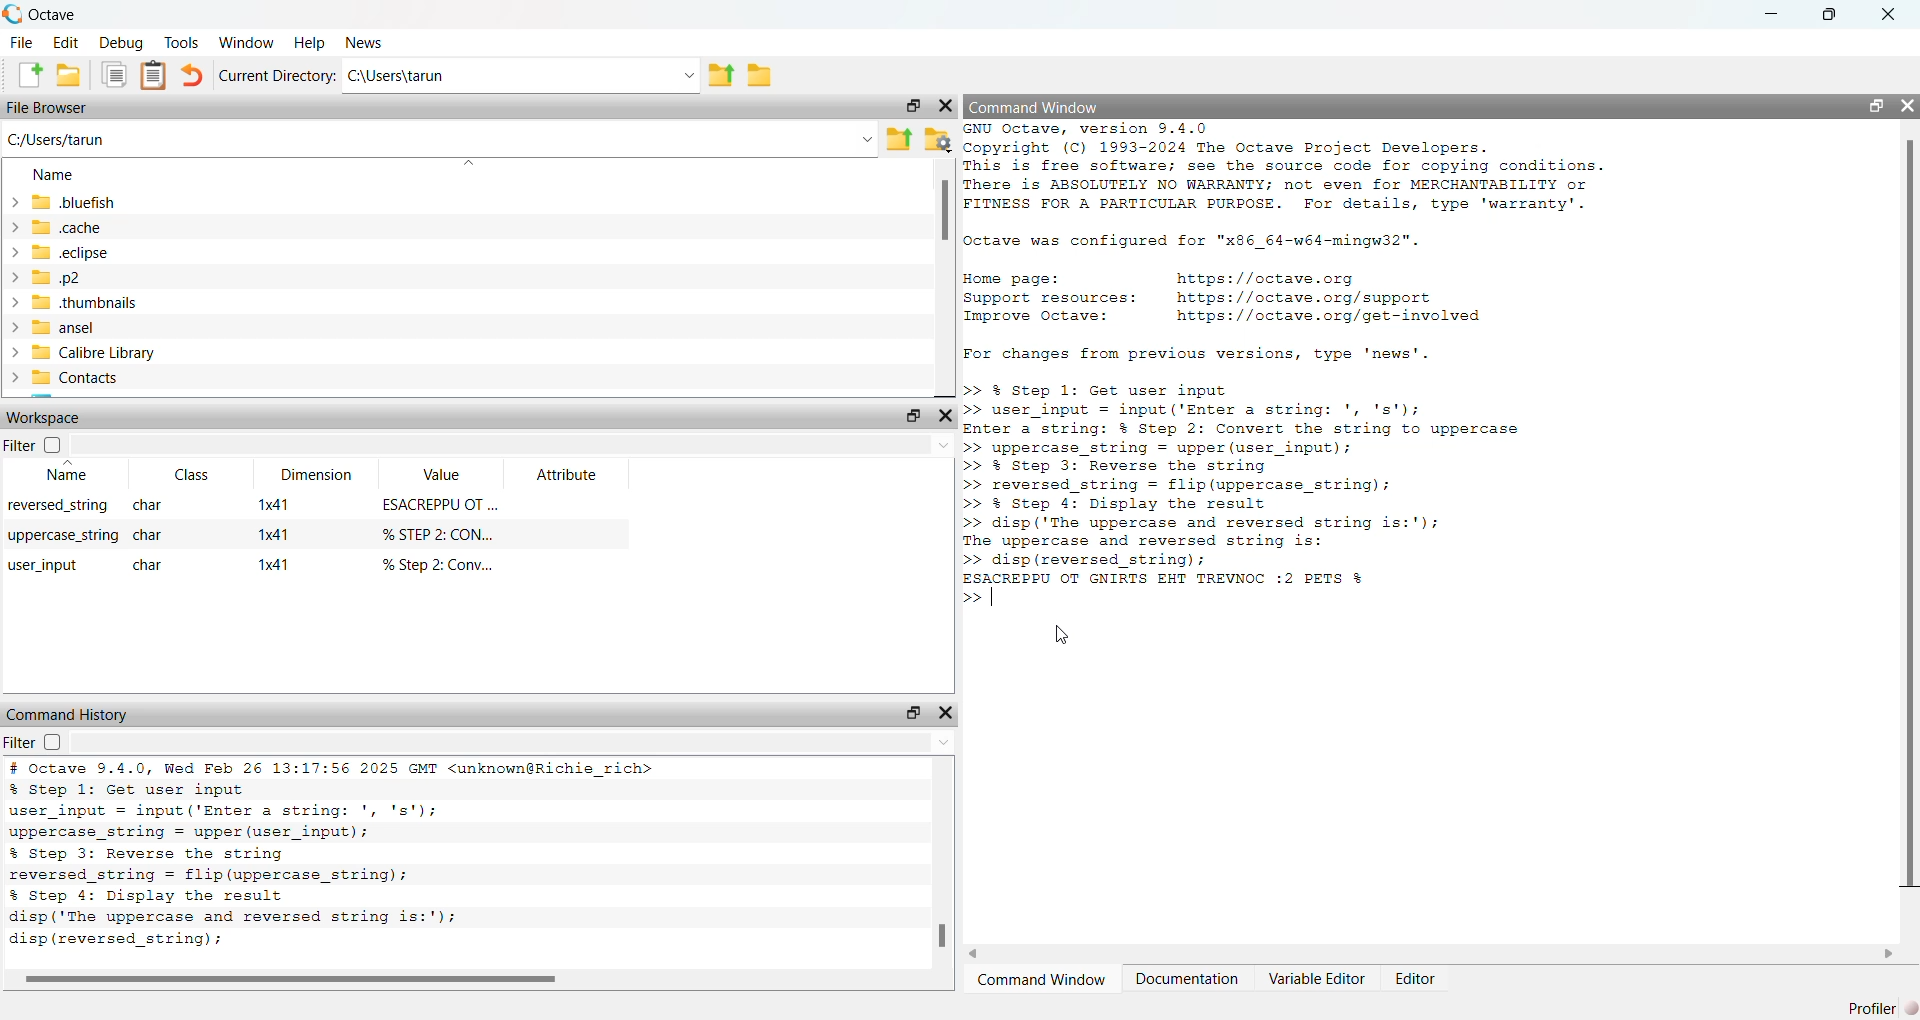 This screenshot has height=1020, width=1920. I want to click on file browser, so click(53, 109).